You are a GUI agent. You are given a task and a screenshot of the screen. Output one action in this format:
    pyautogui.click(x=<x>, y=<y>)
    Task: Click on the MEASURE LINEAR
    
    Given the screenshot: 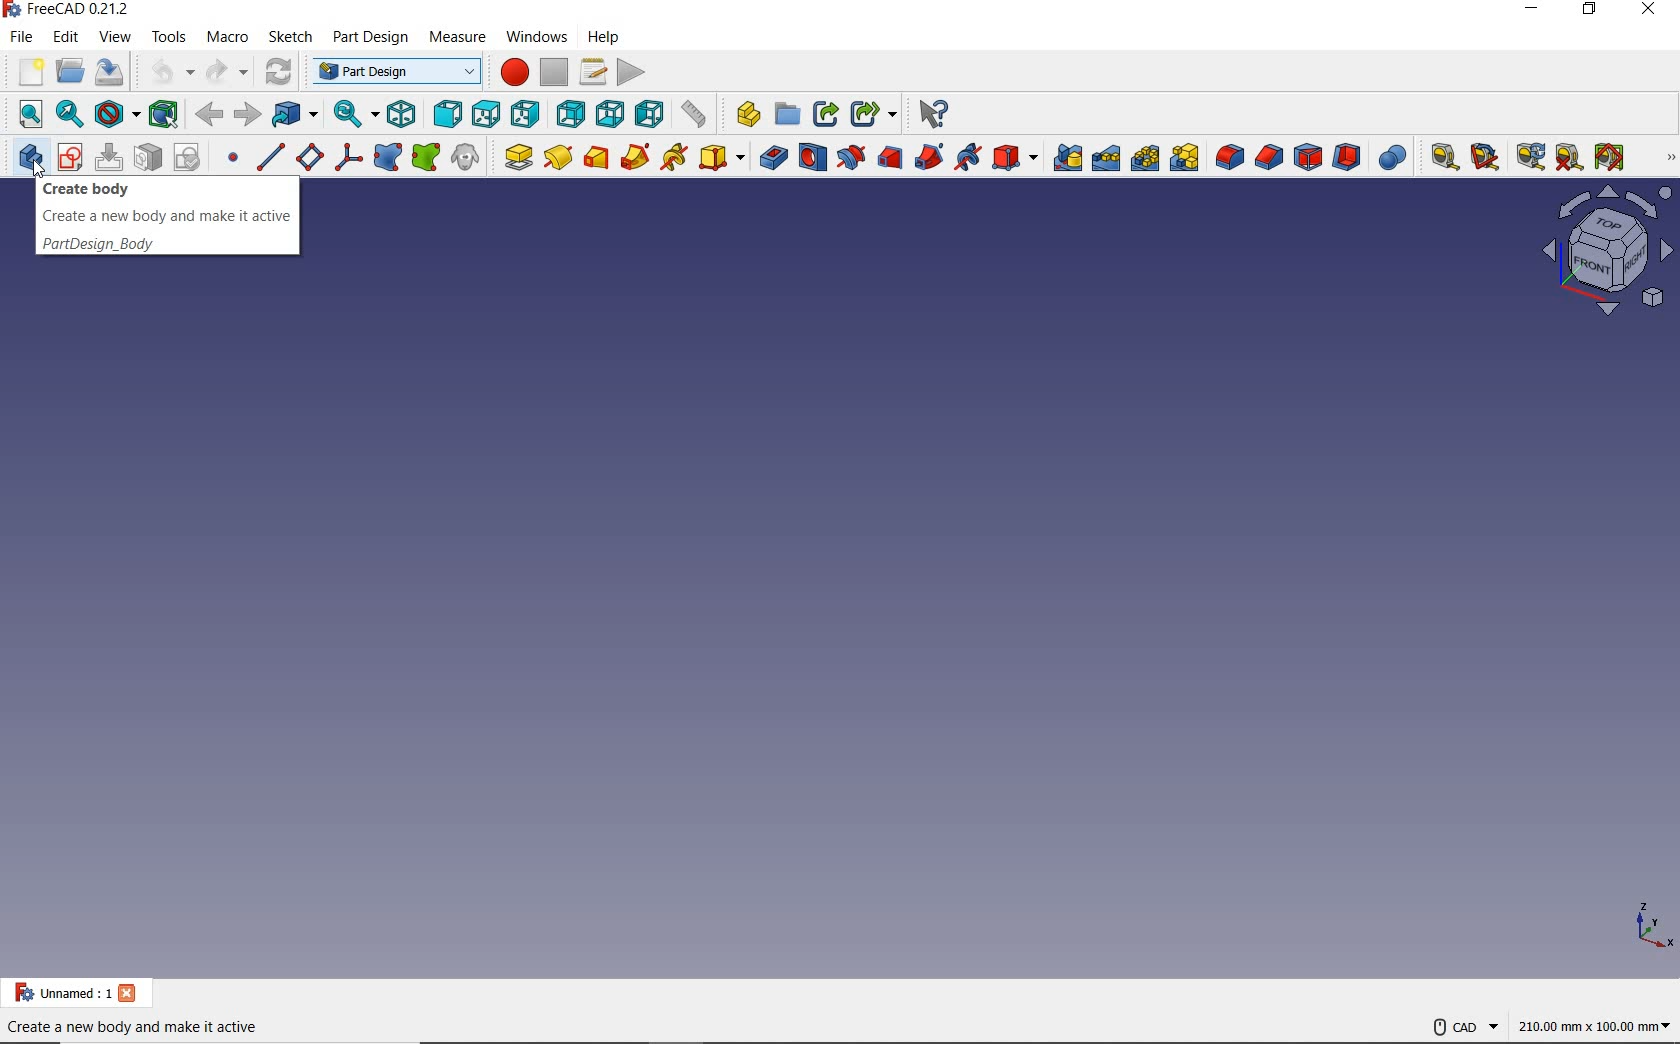 What is the action you would take?
    pyautogui.click(x=1442, y=155)
    